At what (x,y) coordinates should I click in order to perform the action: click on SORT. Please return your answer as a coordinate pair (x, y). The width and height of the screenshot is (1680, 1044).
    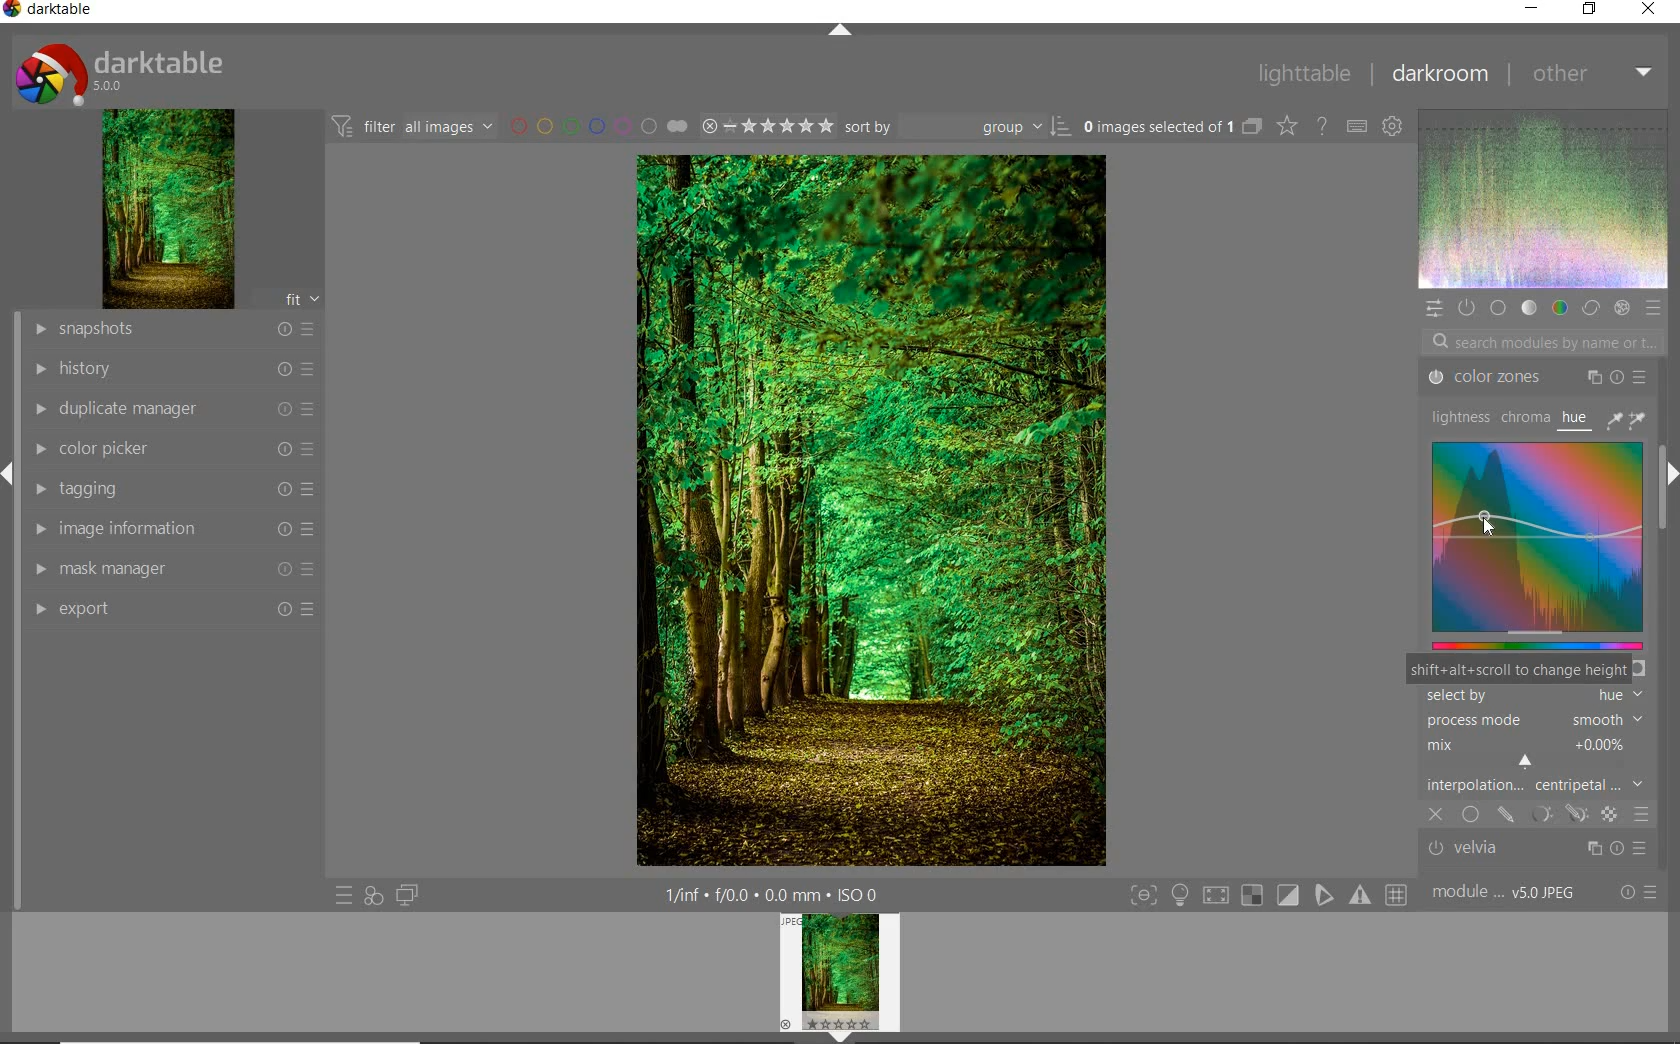
    Looking at the image, I should click on (956, 126).